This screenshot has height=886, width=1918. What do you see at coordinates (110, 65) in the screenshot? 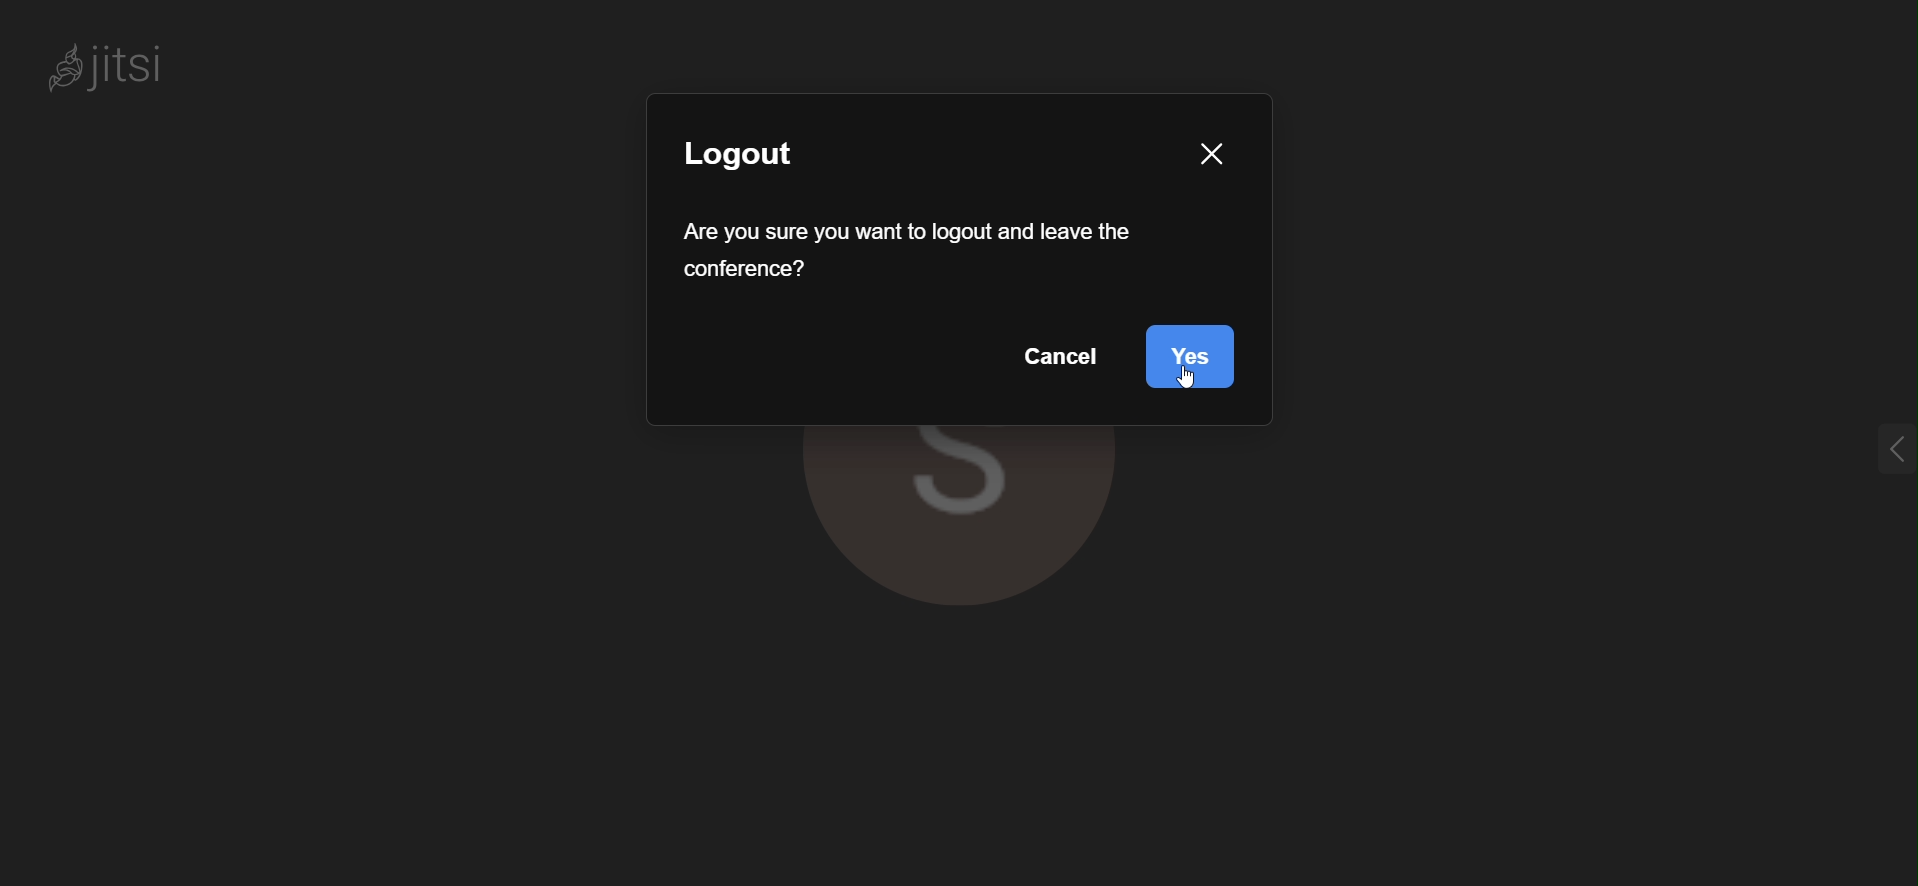
I see `Jitsi` at bounding box center [110, 65].